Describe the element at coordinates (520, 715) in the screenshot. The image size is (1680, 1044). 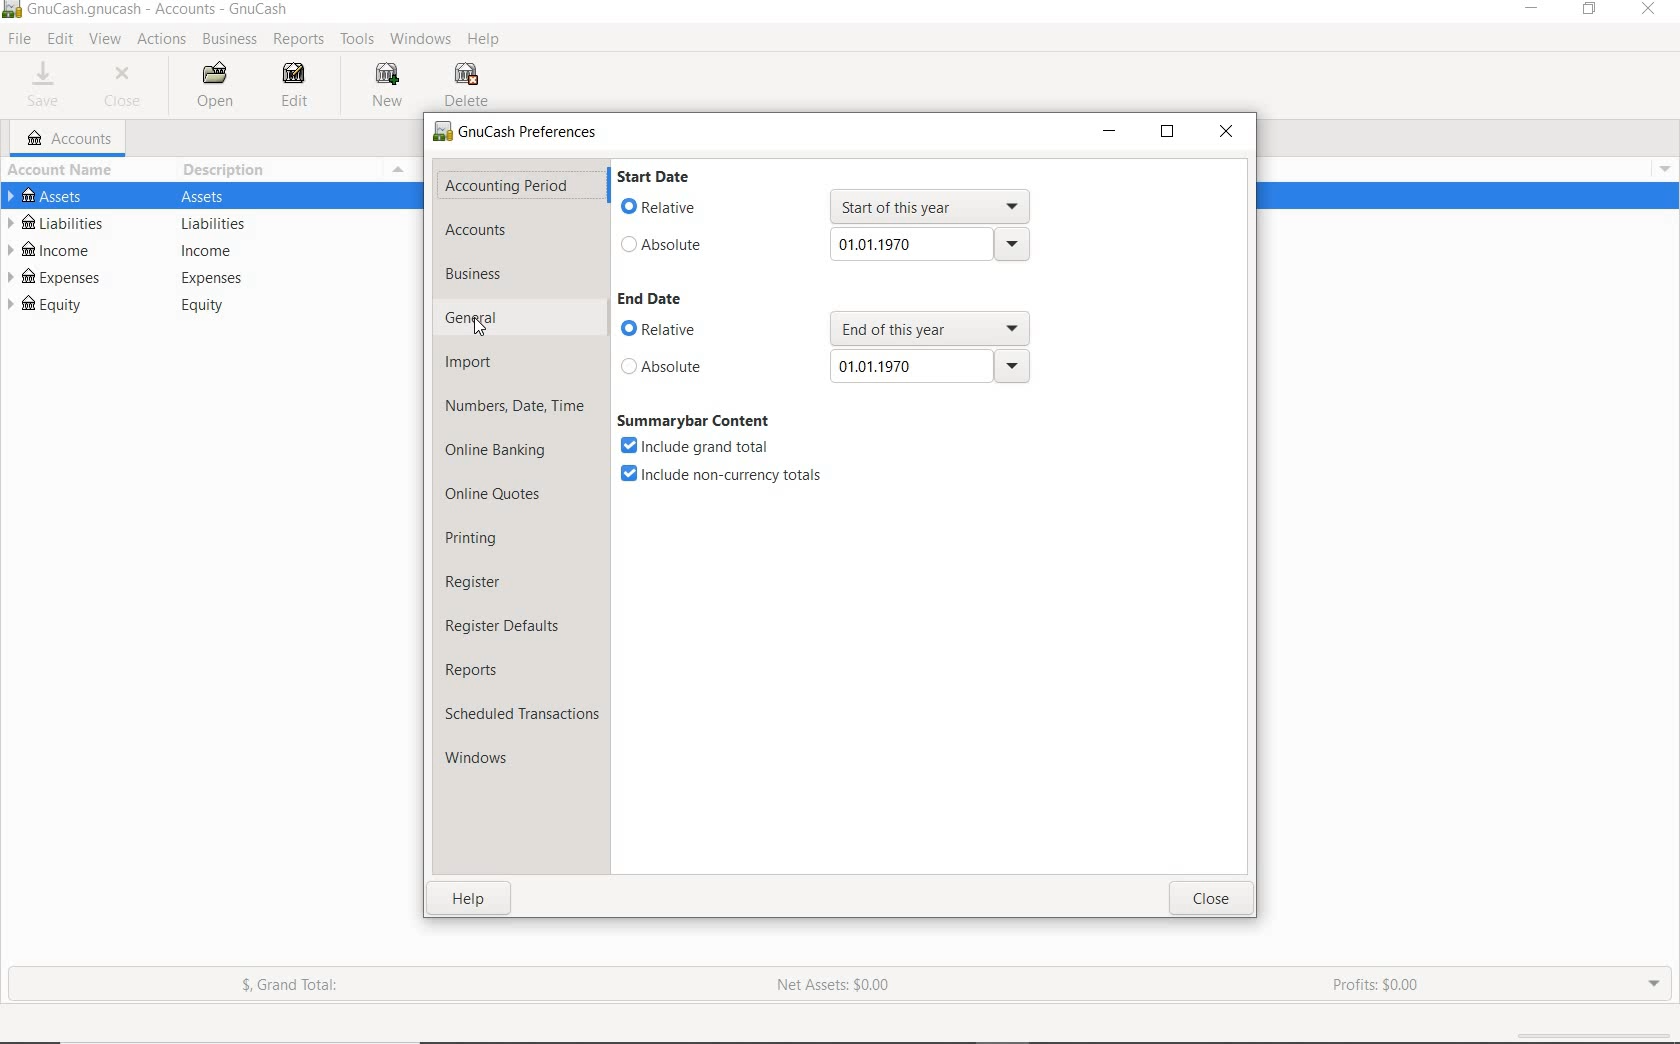
I see `SCHEDULED TRANSACTIONS` at that location.